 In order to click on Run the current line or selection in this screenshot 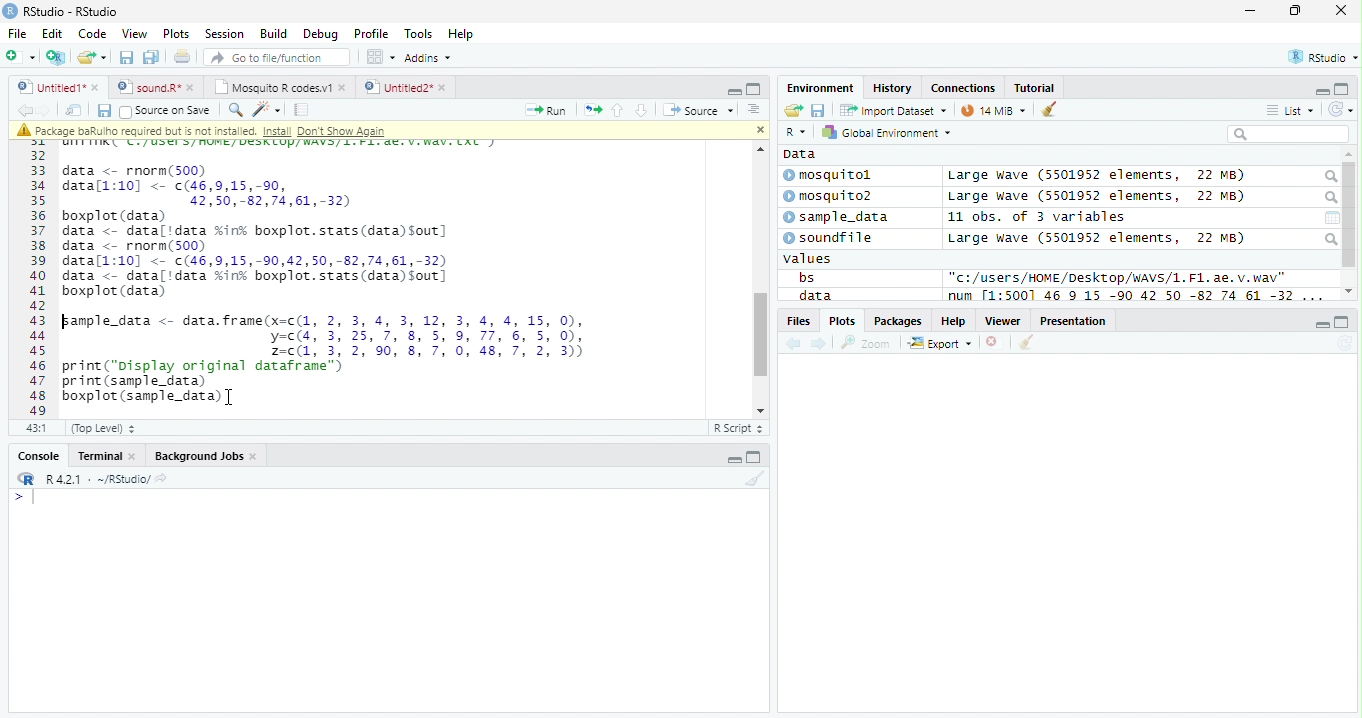, I will do `click(546, 111)`.